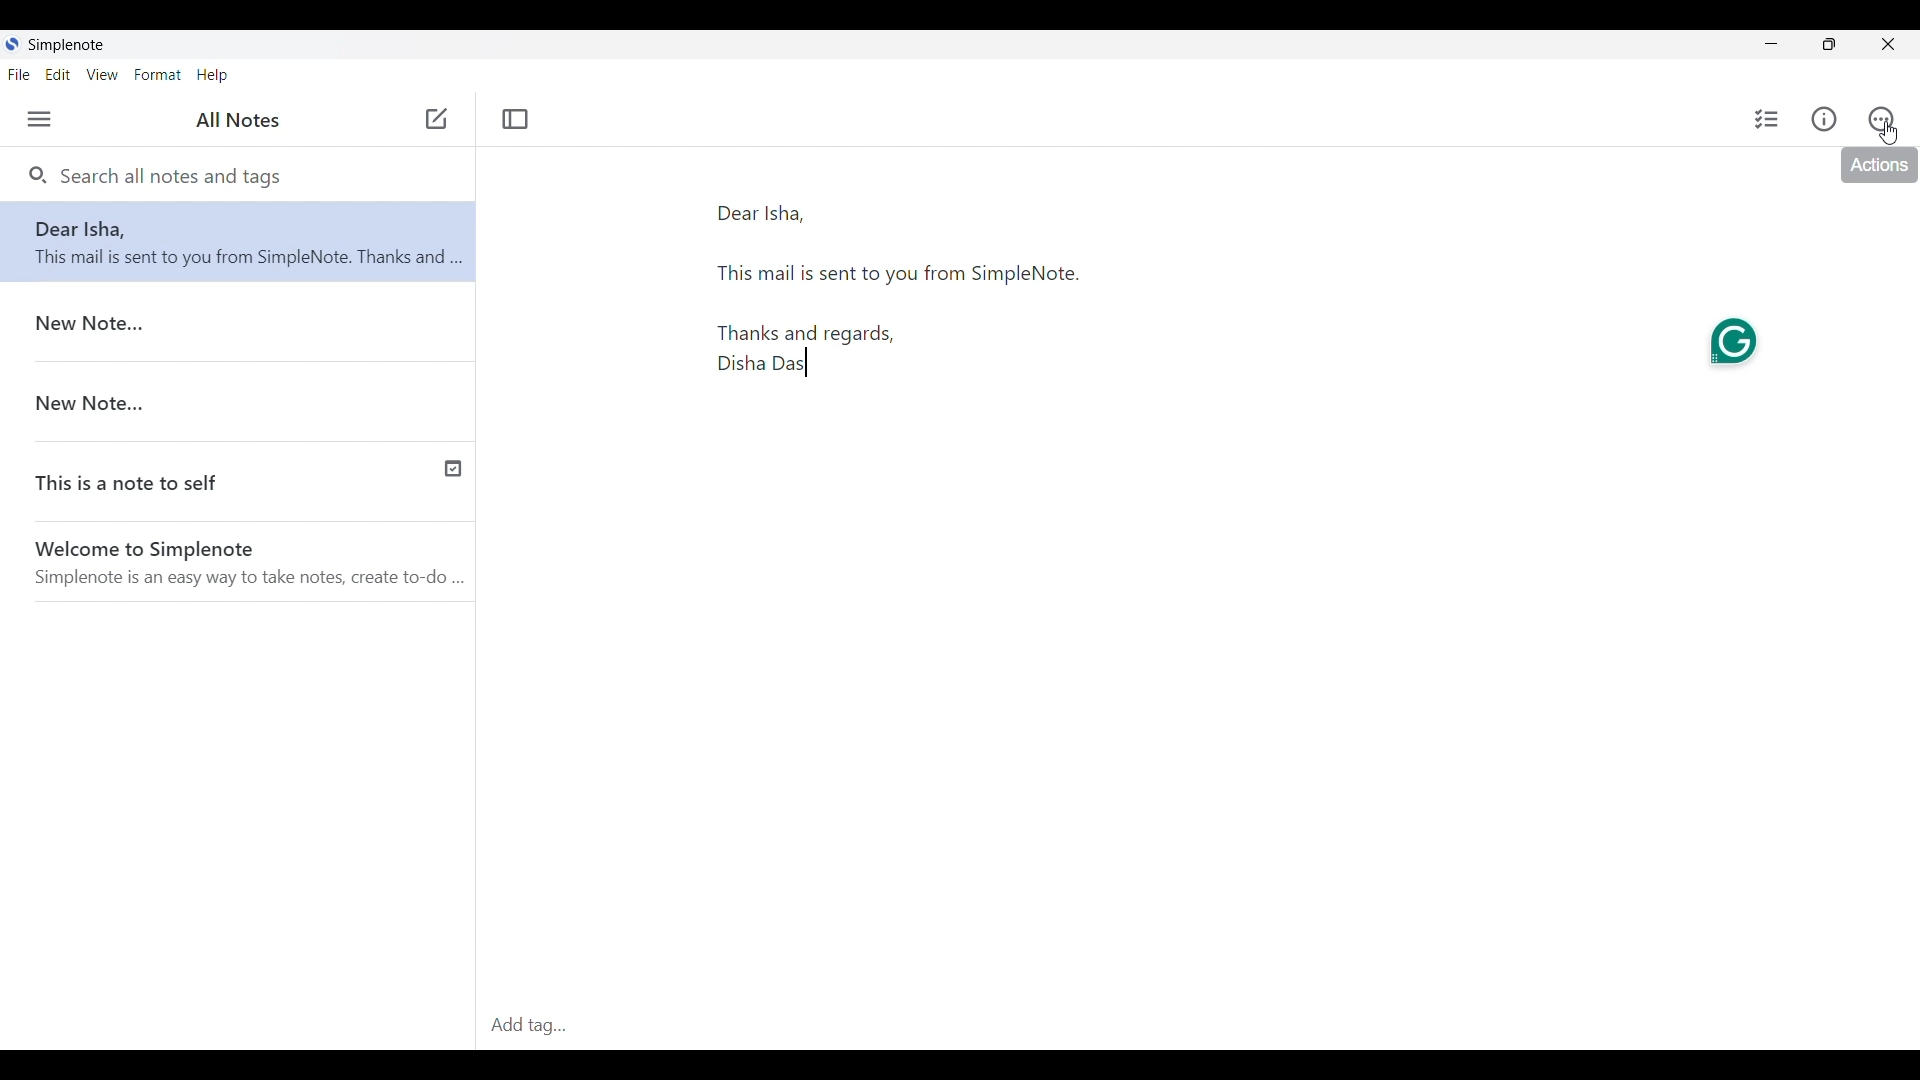 The height and width of the screenshot is (1080, 1920). What do you see at coordinates (1737, 340) in the screenshot?
I see `Grammarly extension ` at bounding box center [1737, 340].